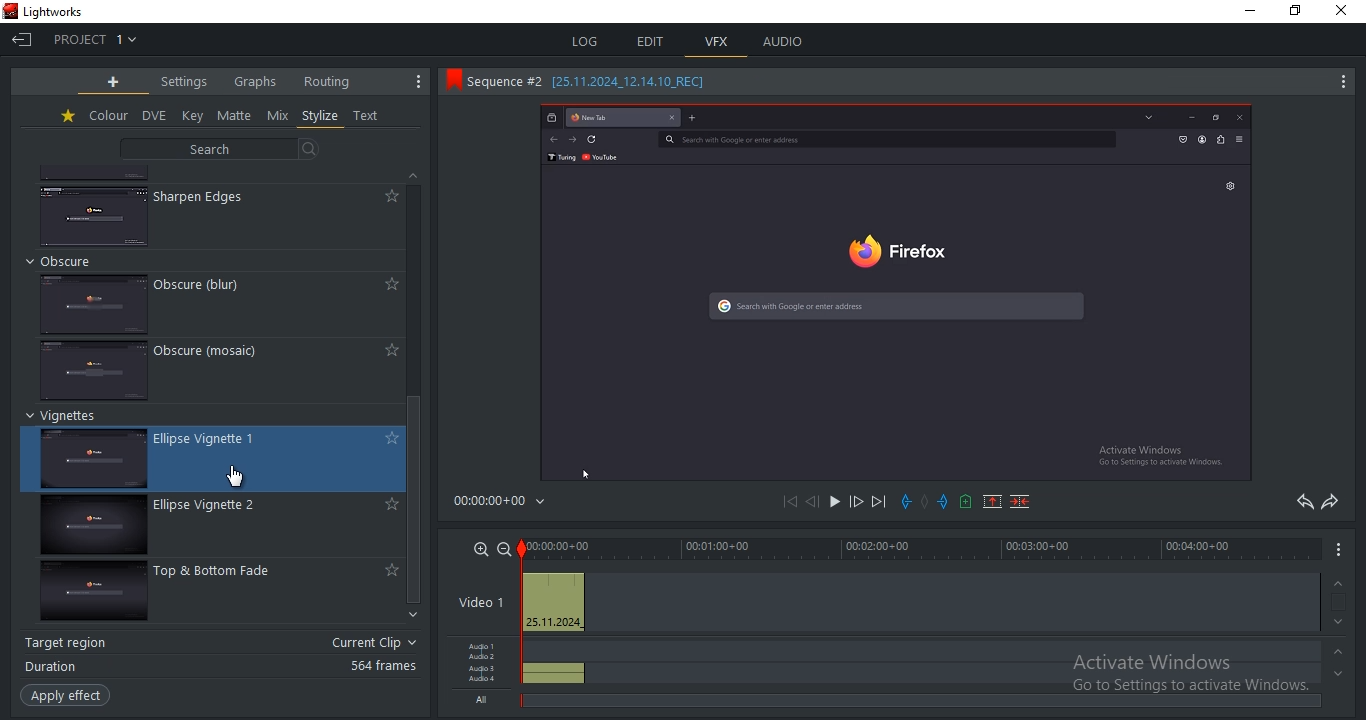 This screenshot has width=1366, height=720. What do you see at coordinates (507, 501) in the screenshot?
I see `time` at bounding box center [507, 501].